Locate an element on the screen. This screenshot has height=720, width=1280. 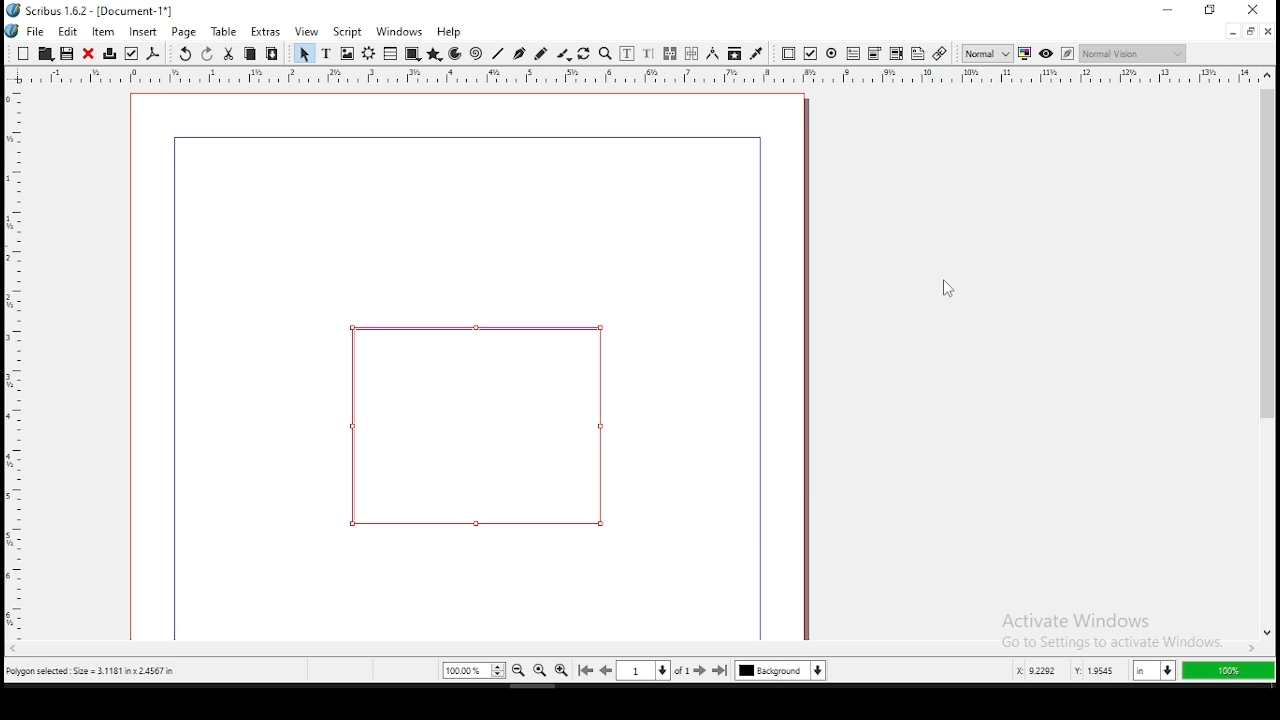
toggle image preview quality is located at coordinates (986, 53).